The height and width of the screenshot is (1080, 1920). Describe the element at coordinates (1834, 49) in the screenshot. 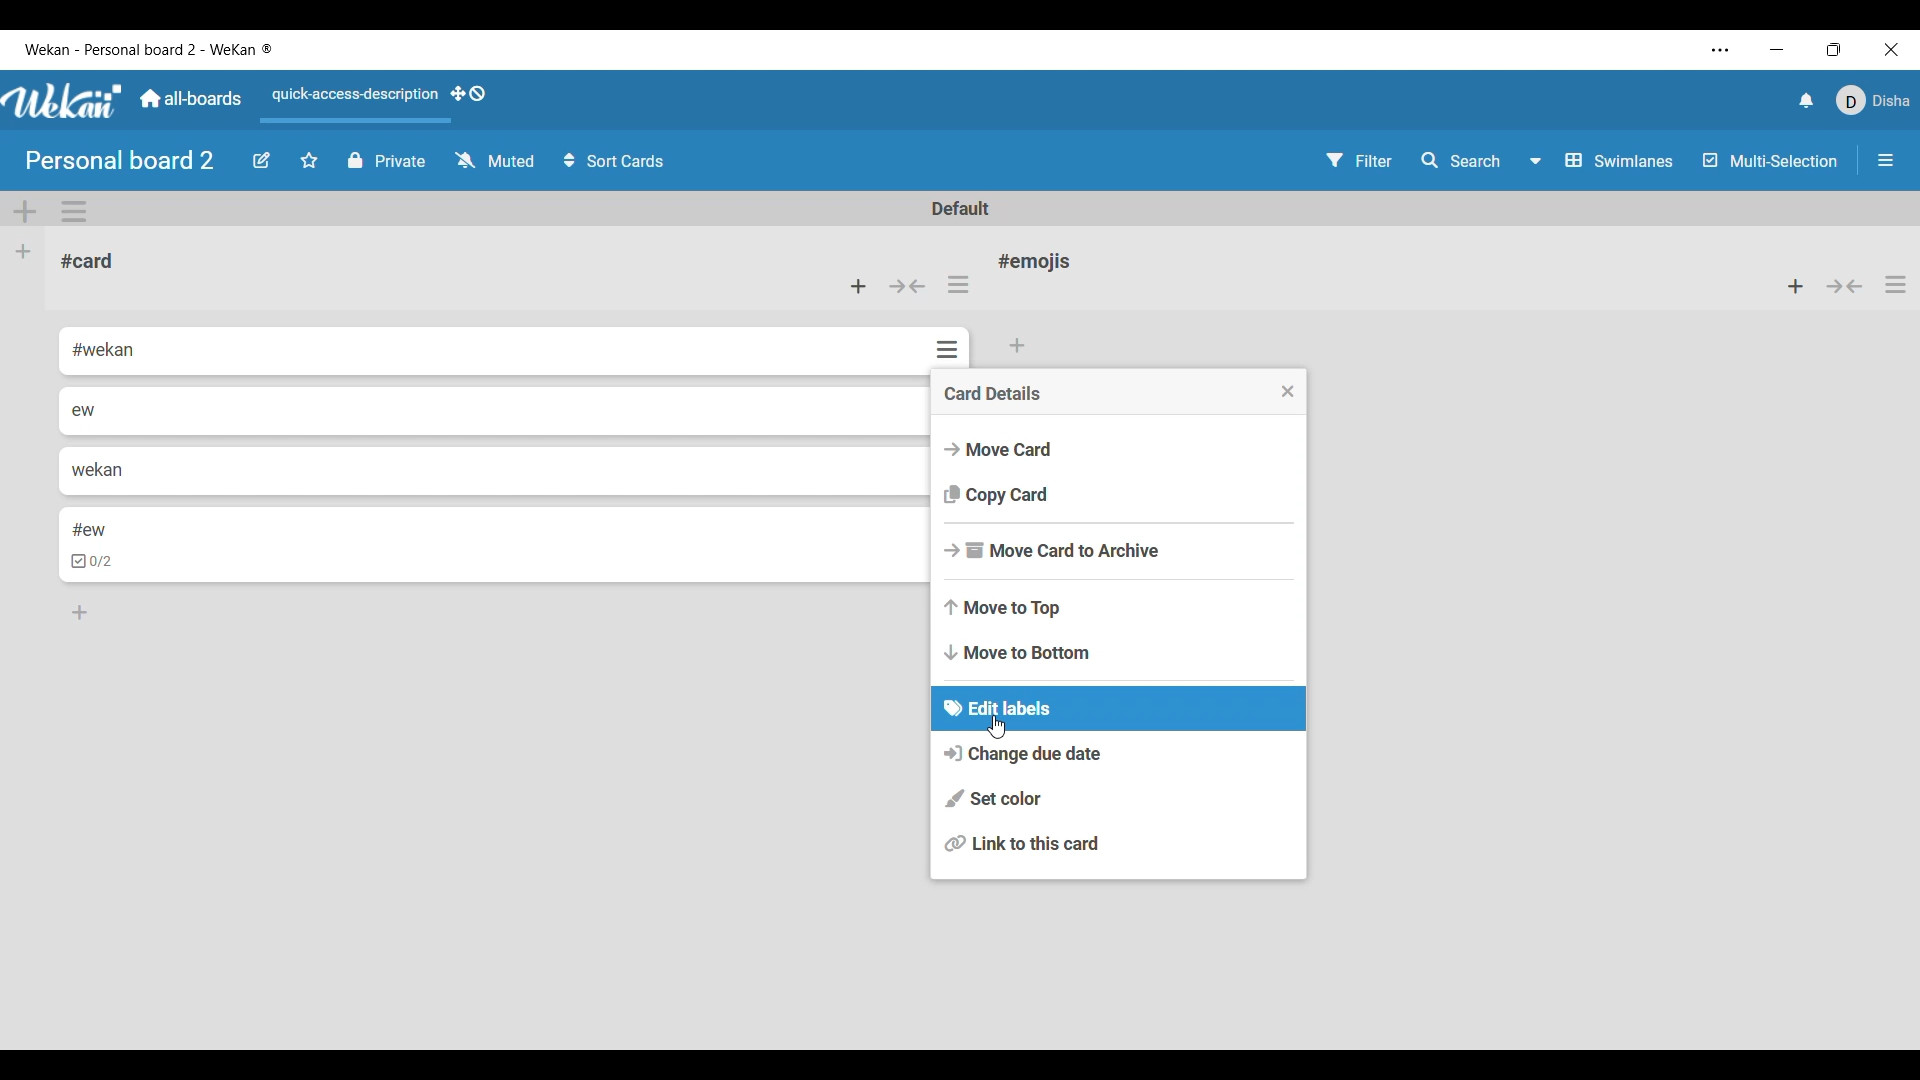

I see `Show interface in a smaller tab` at that location.